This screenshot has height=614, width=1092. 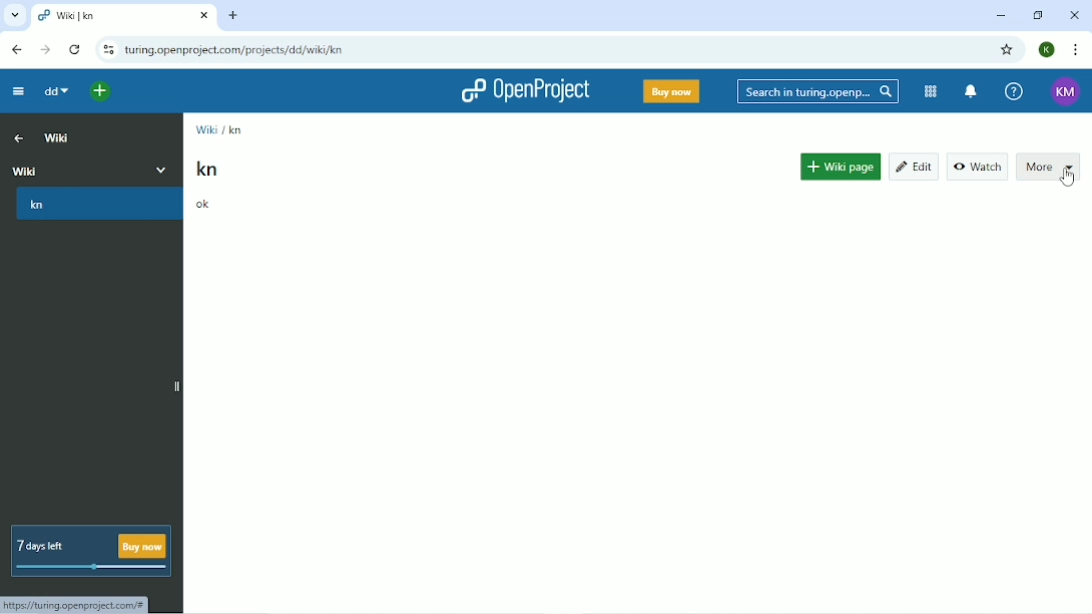 I want to click on Cursor, so click(x=1068, y=180).